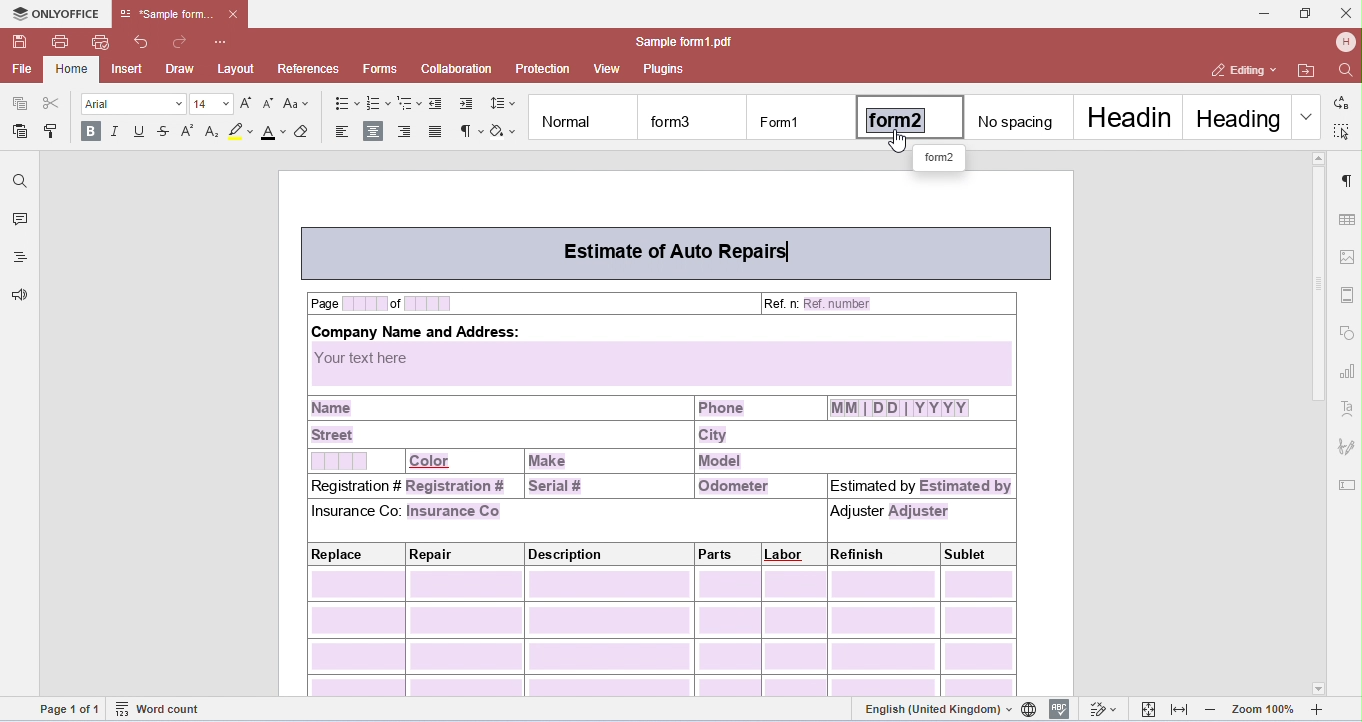 Image resolution: width=1362 pixels, height=722 pixels. What do you see at coordinates (470, 132) in the screenshot?
I see `nonprinting characters` at bounding box center [470, 132].